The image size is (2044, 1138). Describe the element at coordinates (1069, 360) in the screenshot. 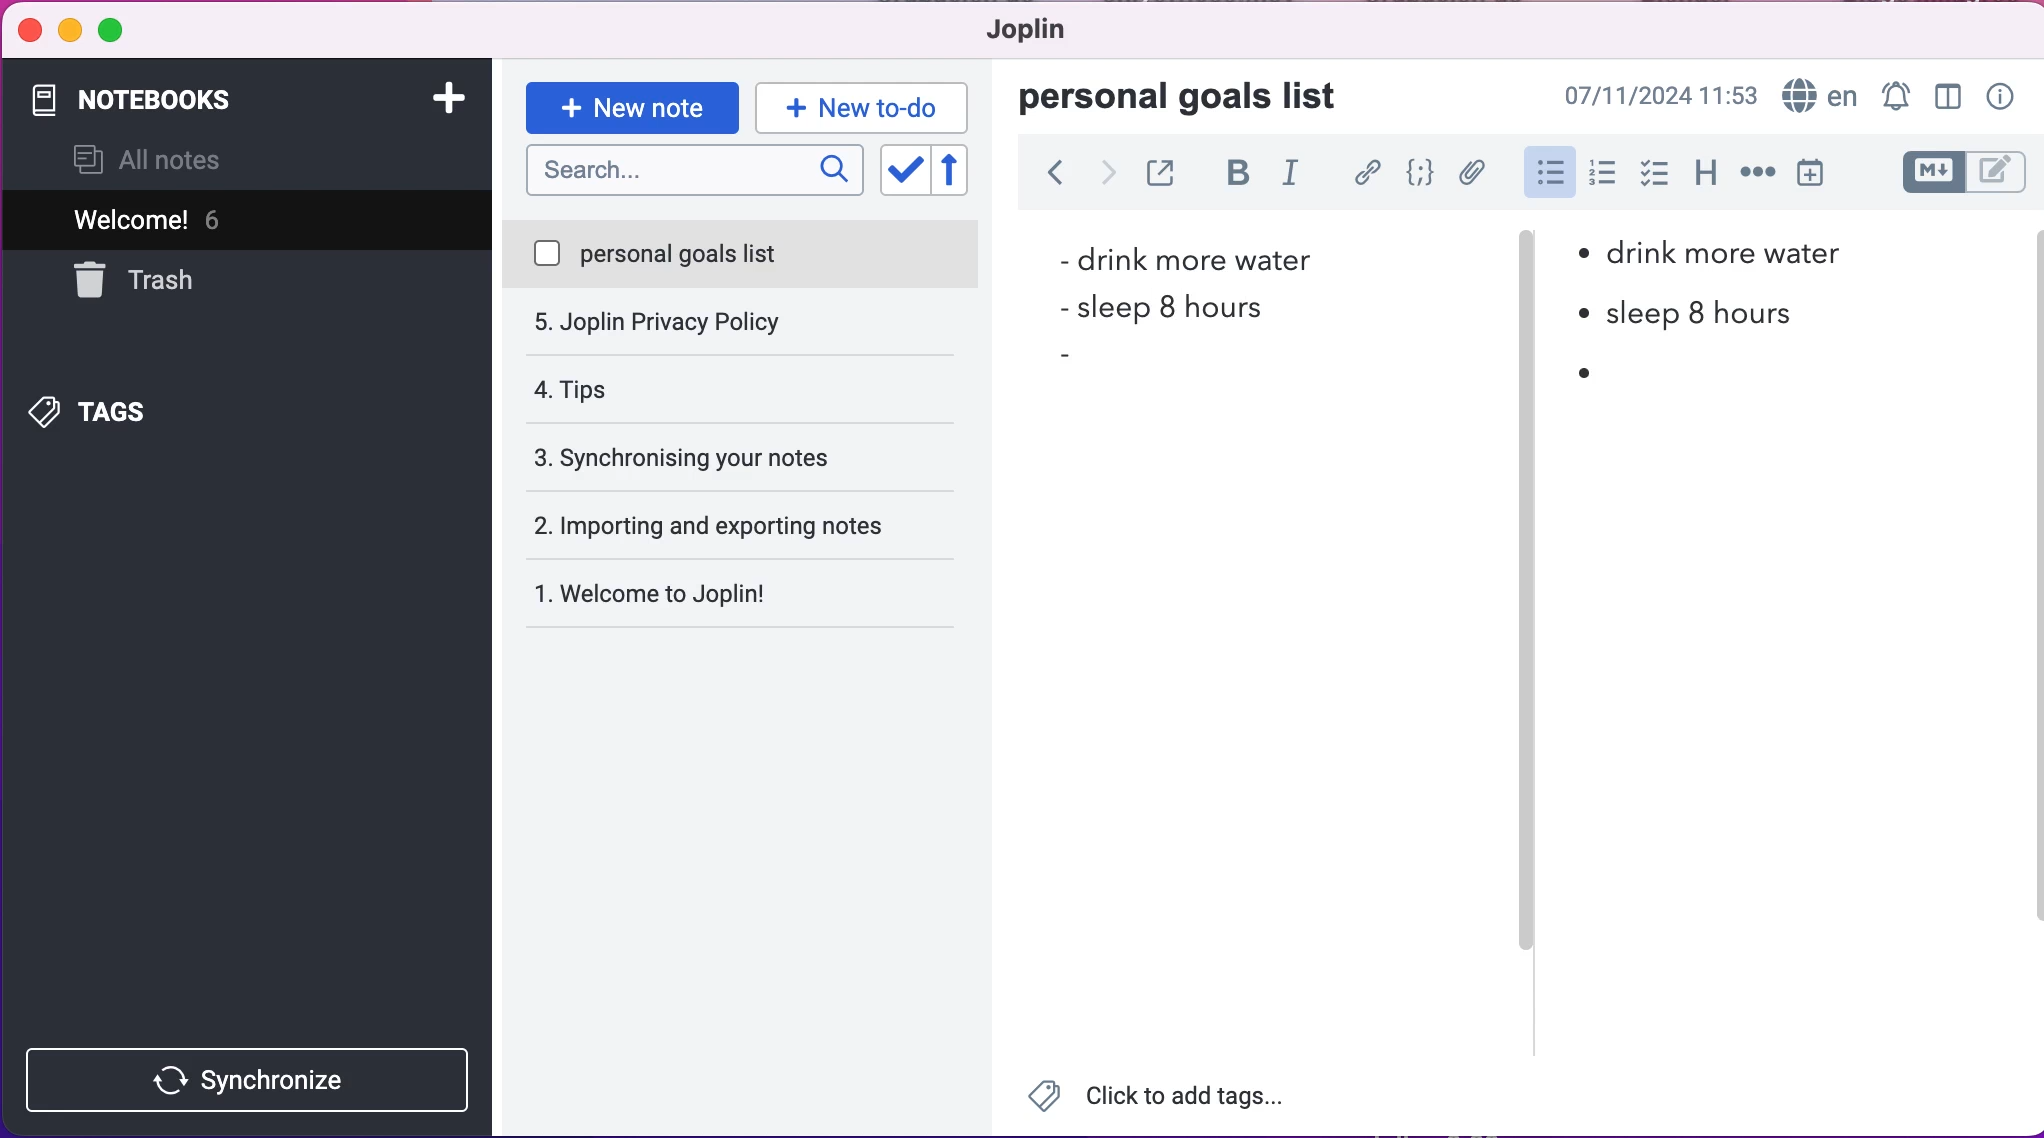

I see `bullet point 3` at that location.